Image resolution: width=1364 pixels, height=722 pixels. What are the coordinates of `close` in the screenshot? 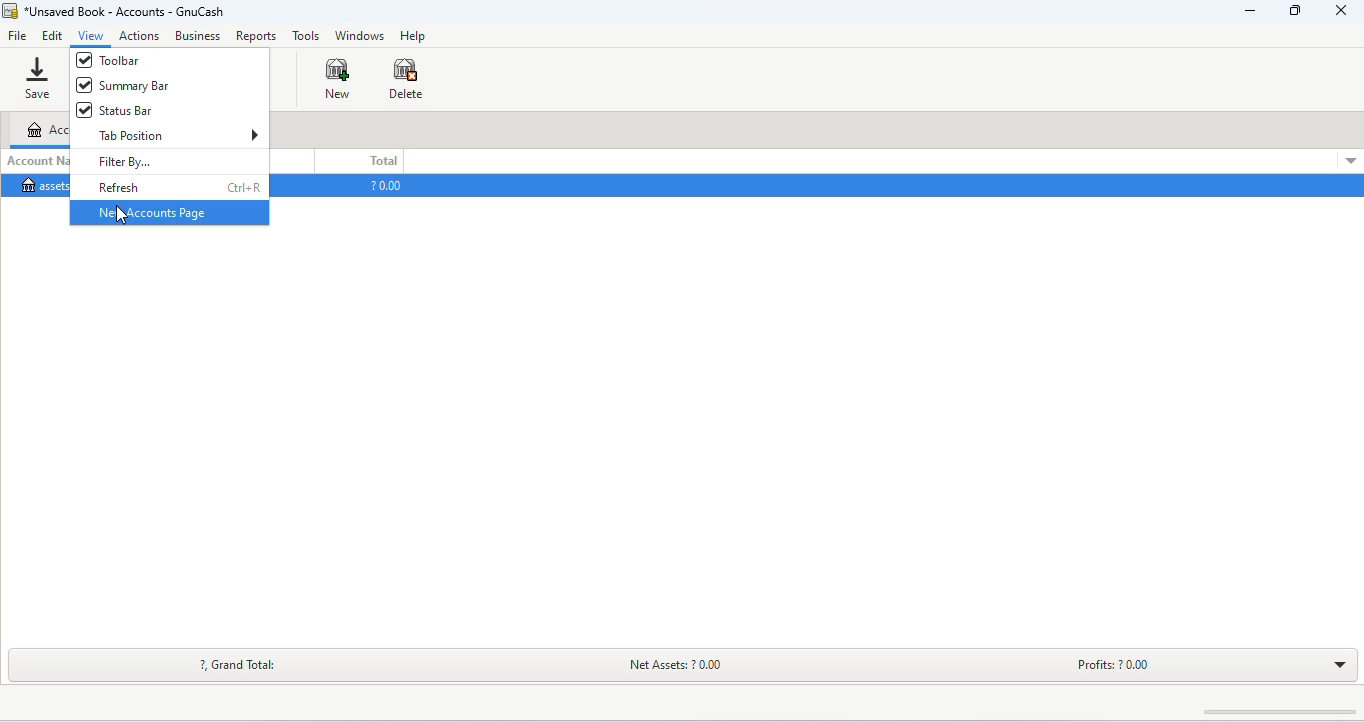 It's located at (1340, 11).